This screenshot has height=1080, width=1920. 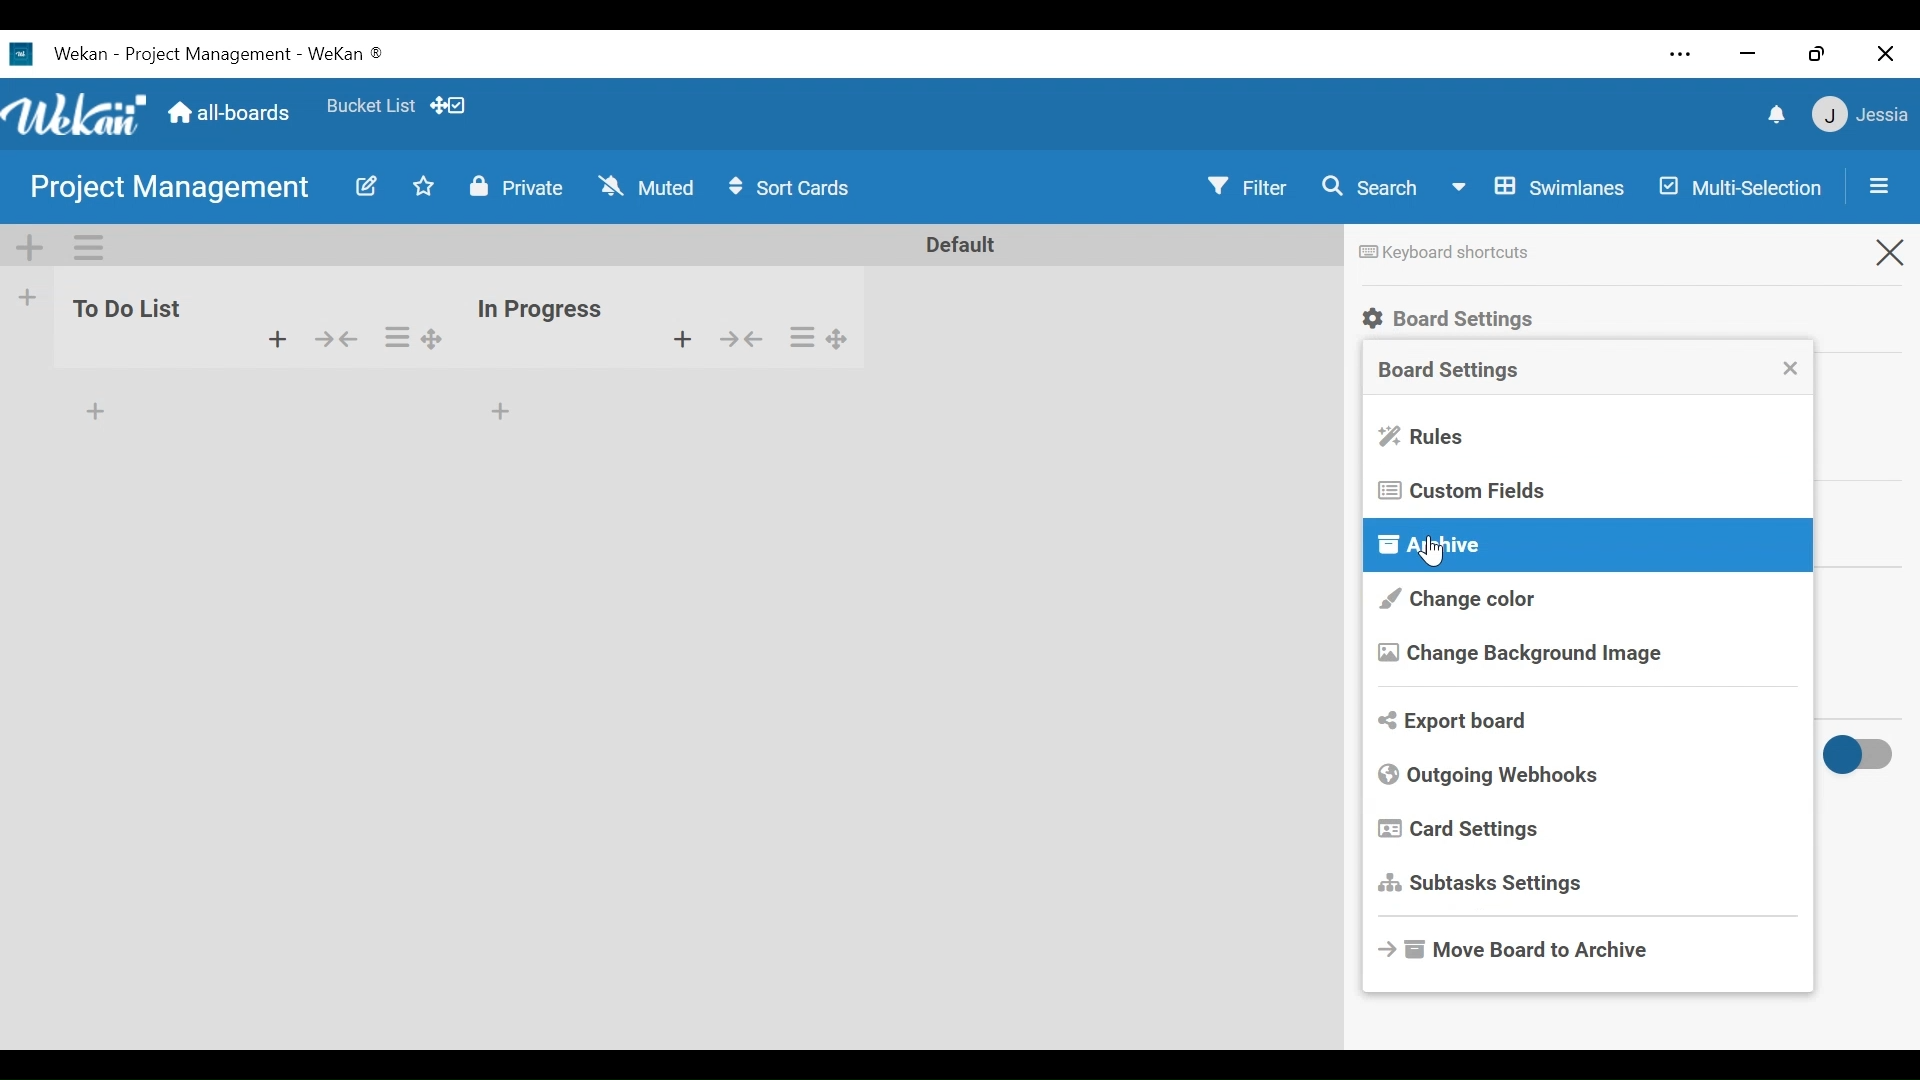 I want to click on options, so click(x=826, y=336).